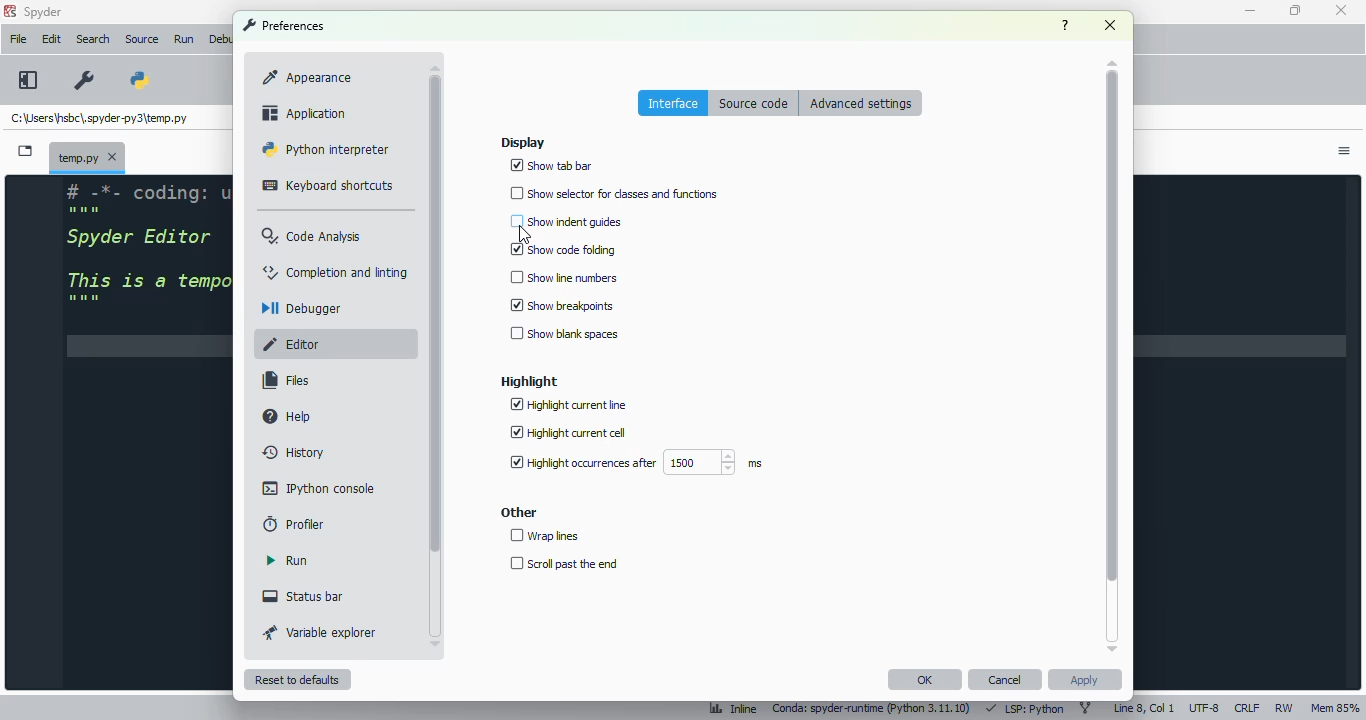 Image resolution: width=1366 pixels, height=720 pixels. I want to click on wrap lines, so click(546, 535).